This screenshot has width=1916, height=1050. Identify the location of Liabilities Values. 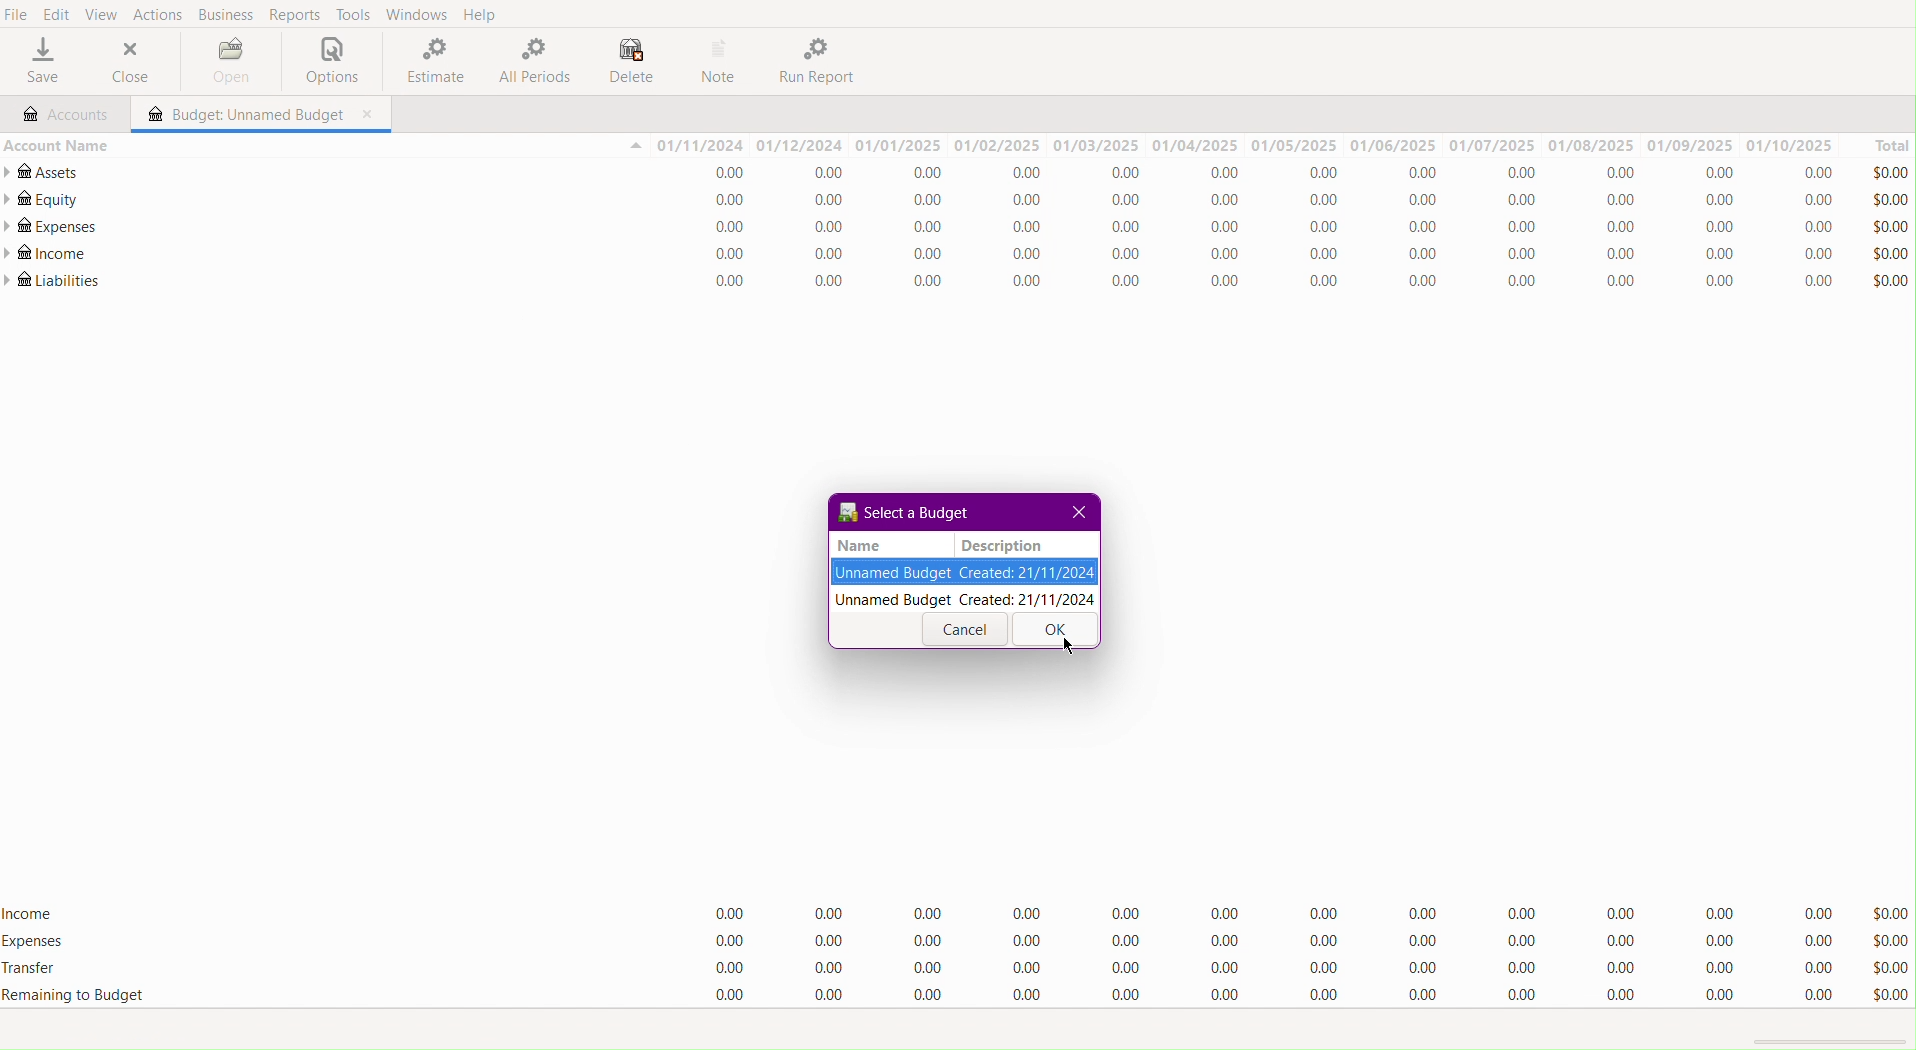
(1270, 282).